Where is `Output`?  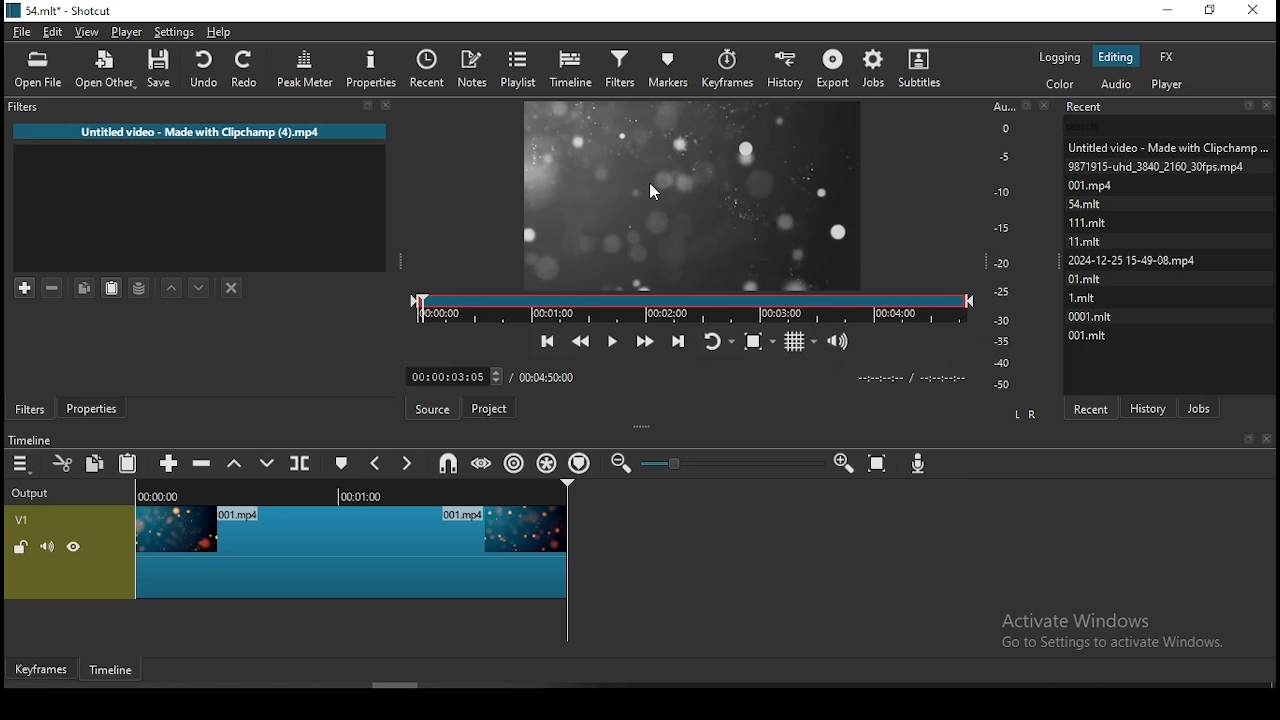 Output is located at coordinates (33, 494).